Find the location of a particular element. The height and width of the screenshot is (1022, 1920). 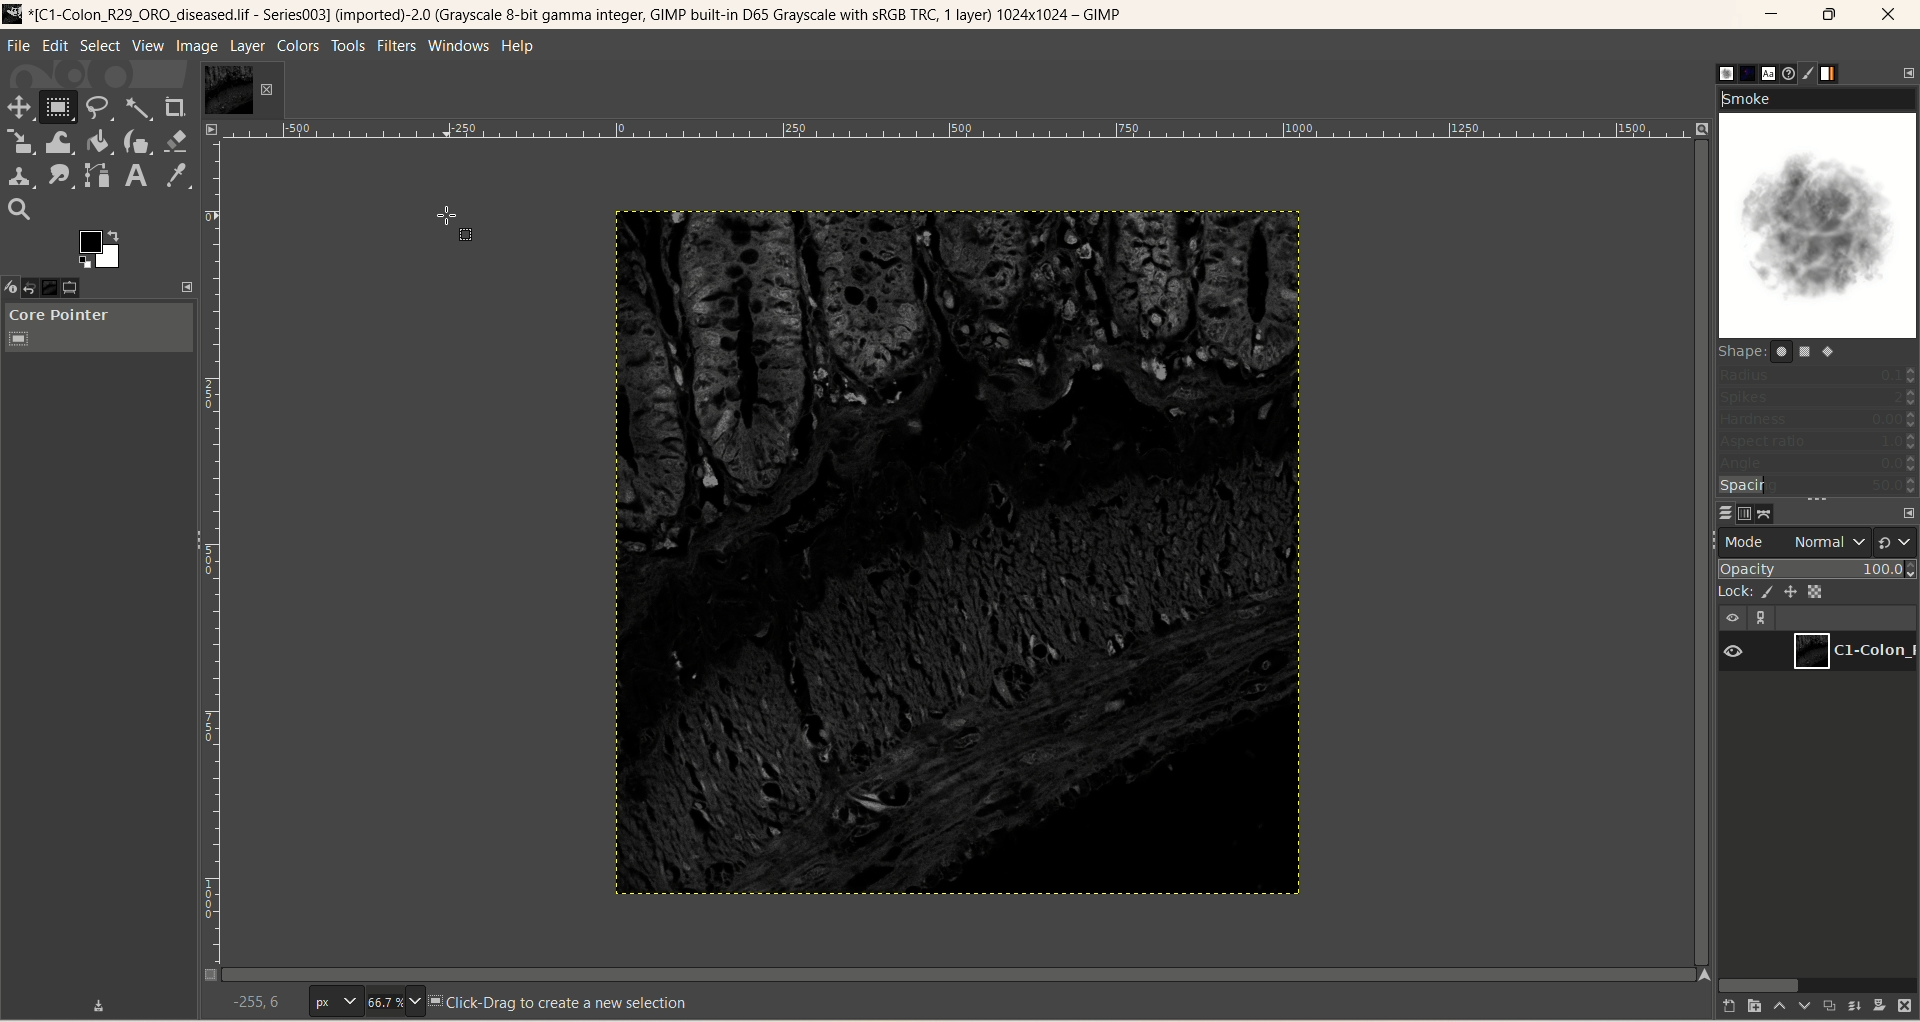

help is located at coordinates (521, 46).